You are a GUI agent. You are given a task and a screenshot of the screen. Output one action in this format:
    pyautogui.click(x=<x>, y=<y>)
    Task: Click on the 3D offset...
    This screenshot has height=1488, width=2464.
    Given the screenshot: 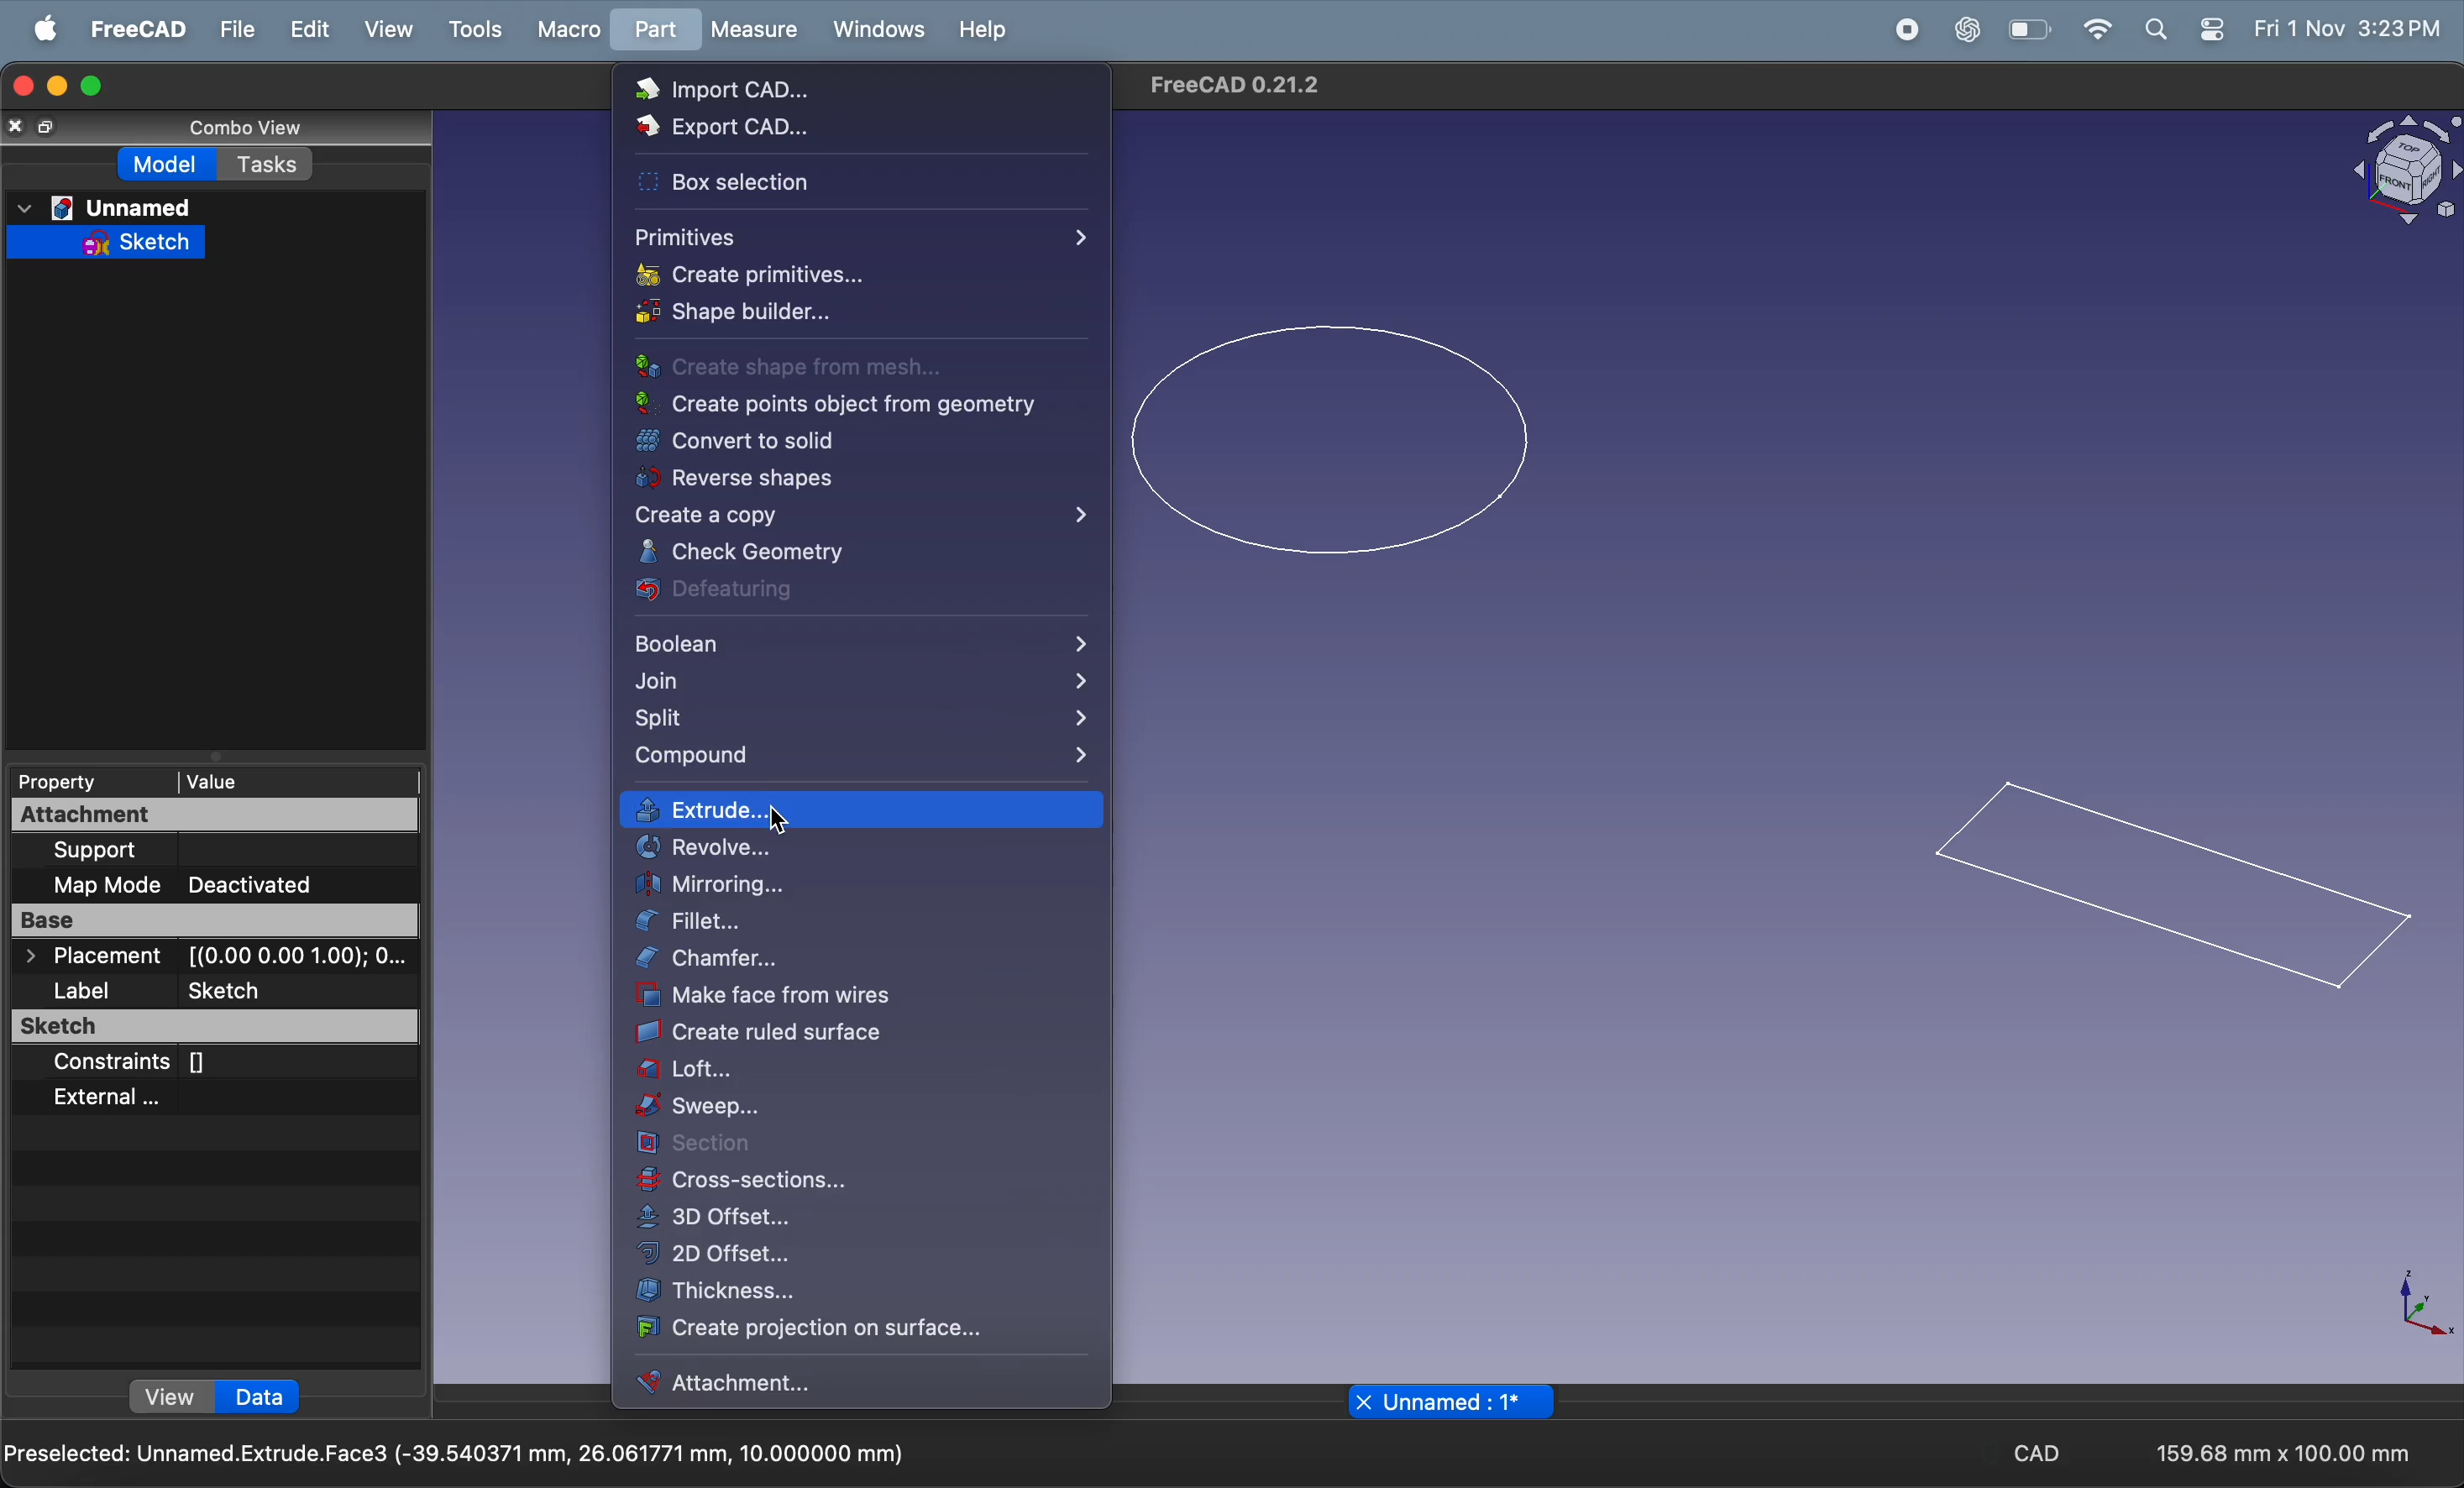 What is the action you would take?
    pyautogui.click(x=791, y=1216)
    